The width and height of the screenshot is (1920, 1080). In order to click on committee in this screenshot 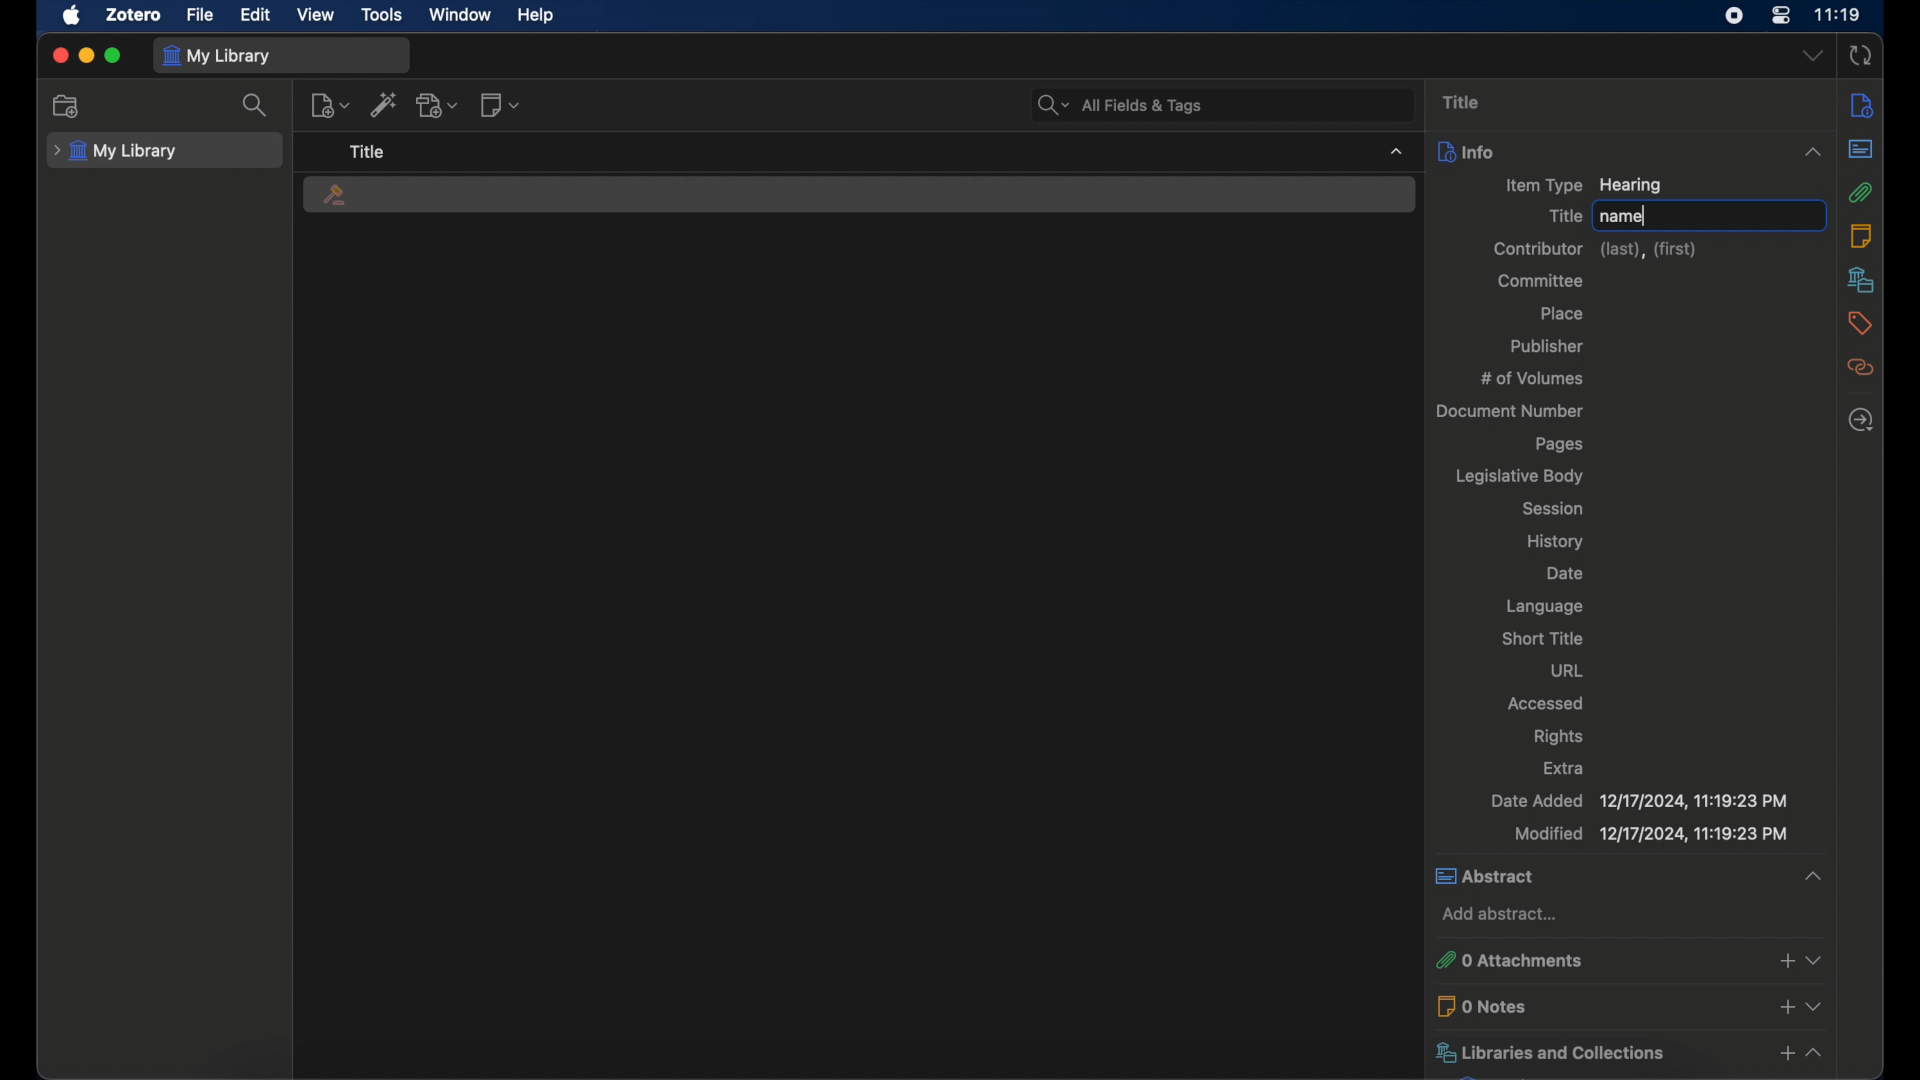, I will do `click(1540, 279)`.